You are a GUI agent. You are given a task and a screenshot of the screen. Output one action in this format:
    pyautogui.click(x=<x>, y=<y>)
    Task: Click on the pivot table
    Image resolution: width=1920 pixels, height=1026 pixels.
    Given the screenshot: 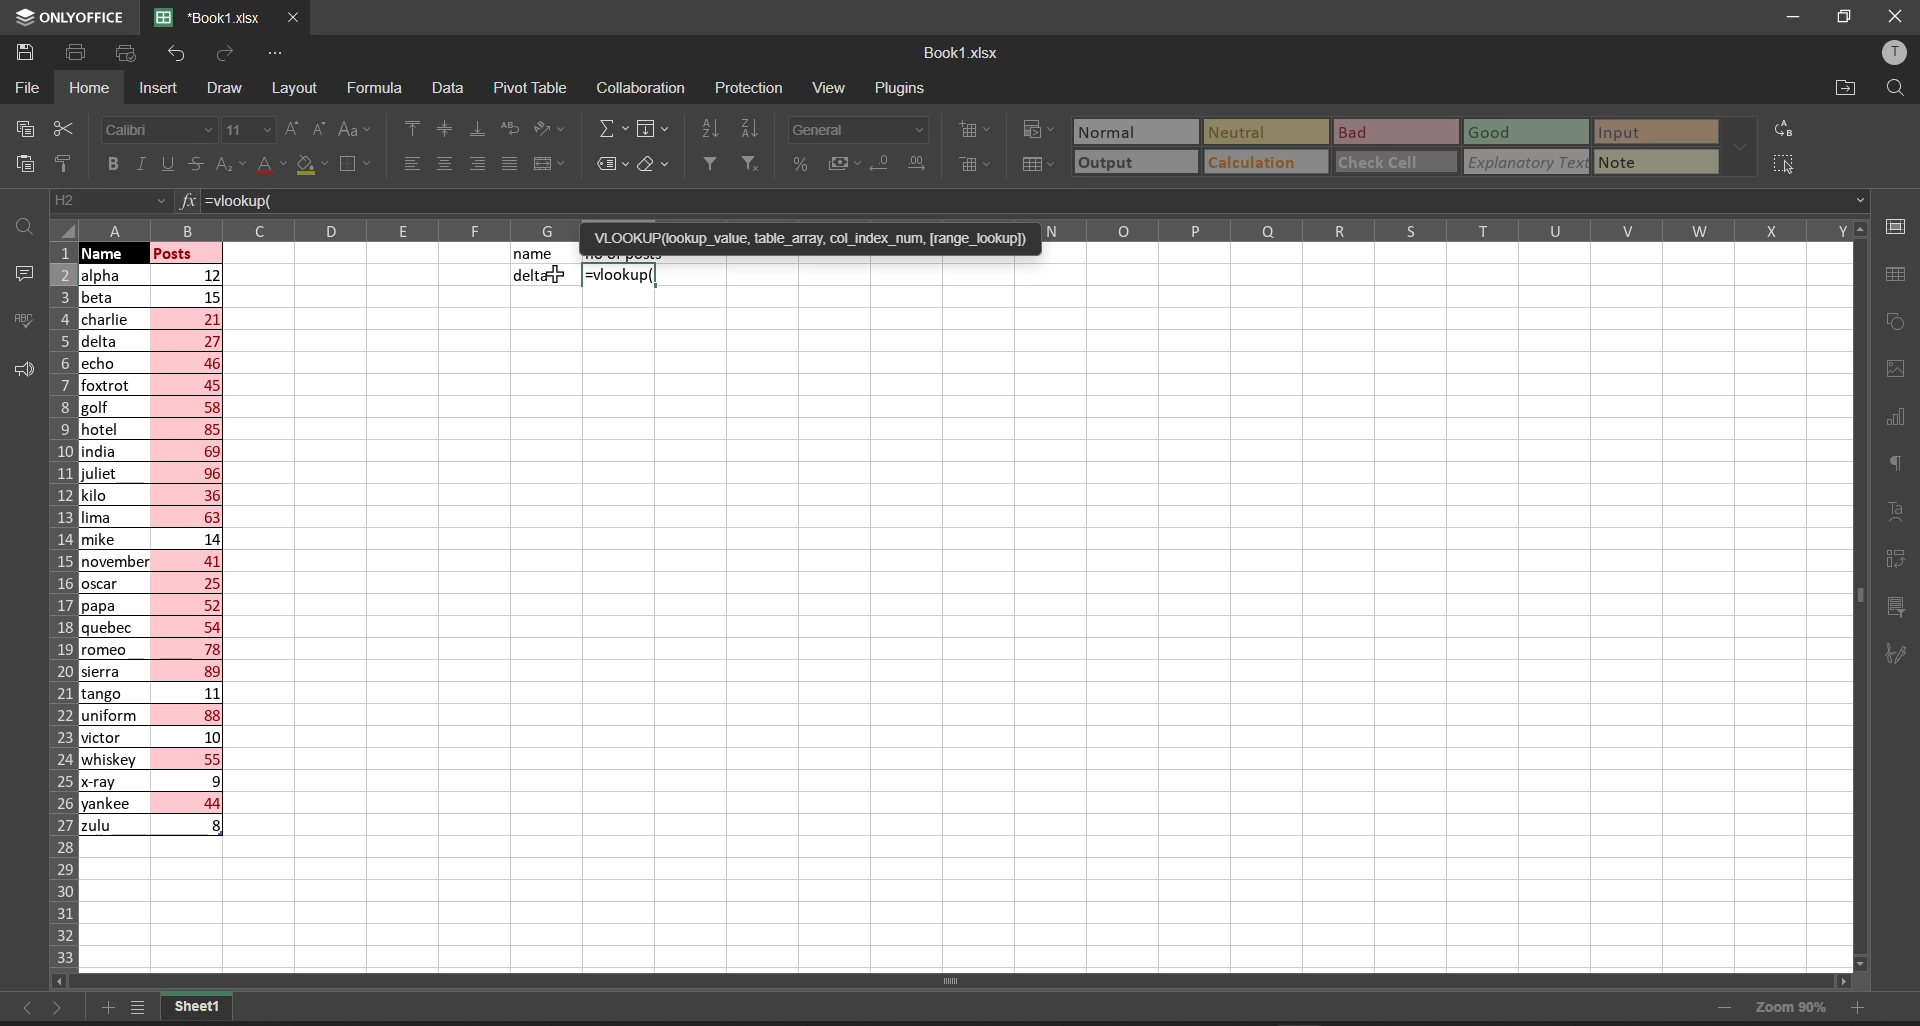 What is the action you would take?
    pyautogui.click(x=531, y=85)
    